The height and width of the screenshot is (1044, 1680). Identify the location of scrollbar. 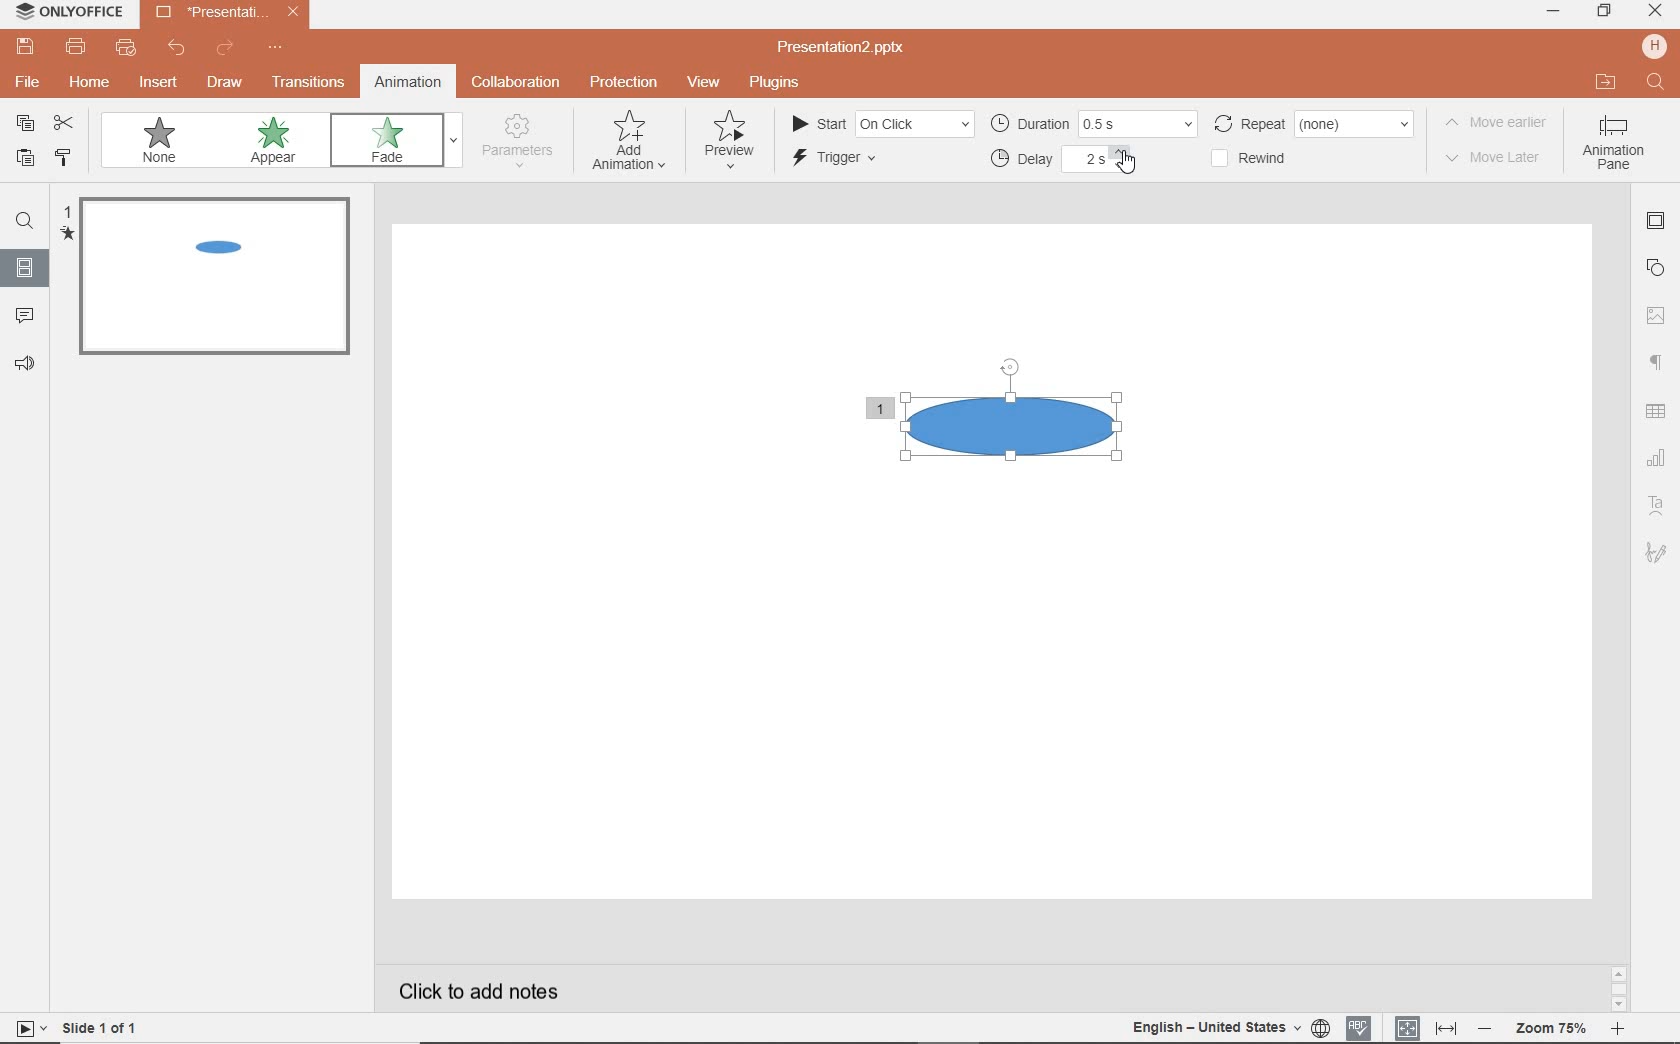
(1617, 989).